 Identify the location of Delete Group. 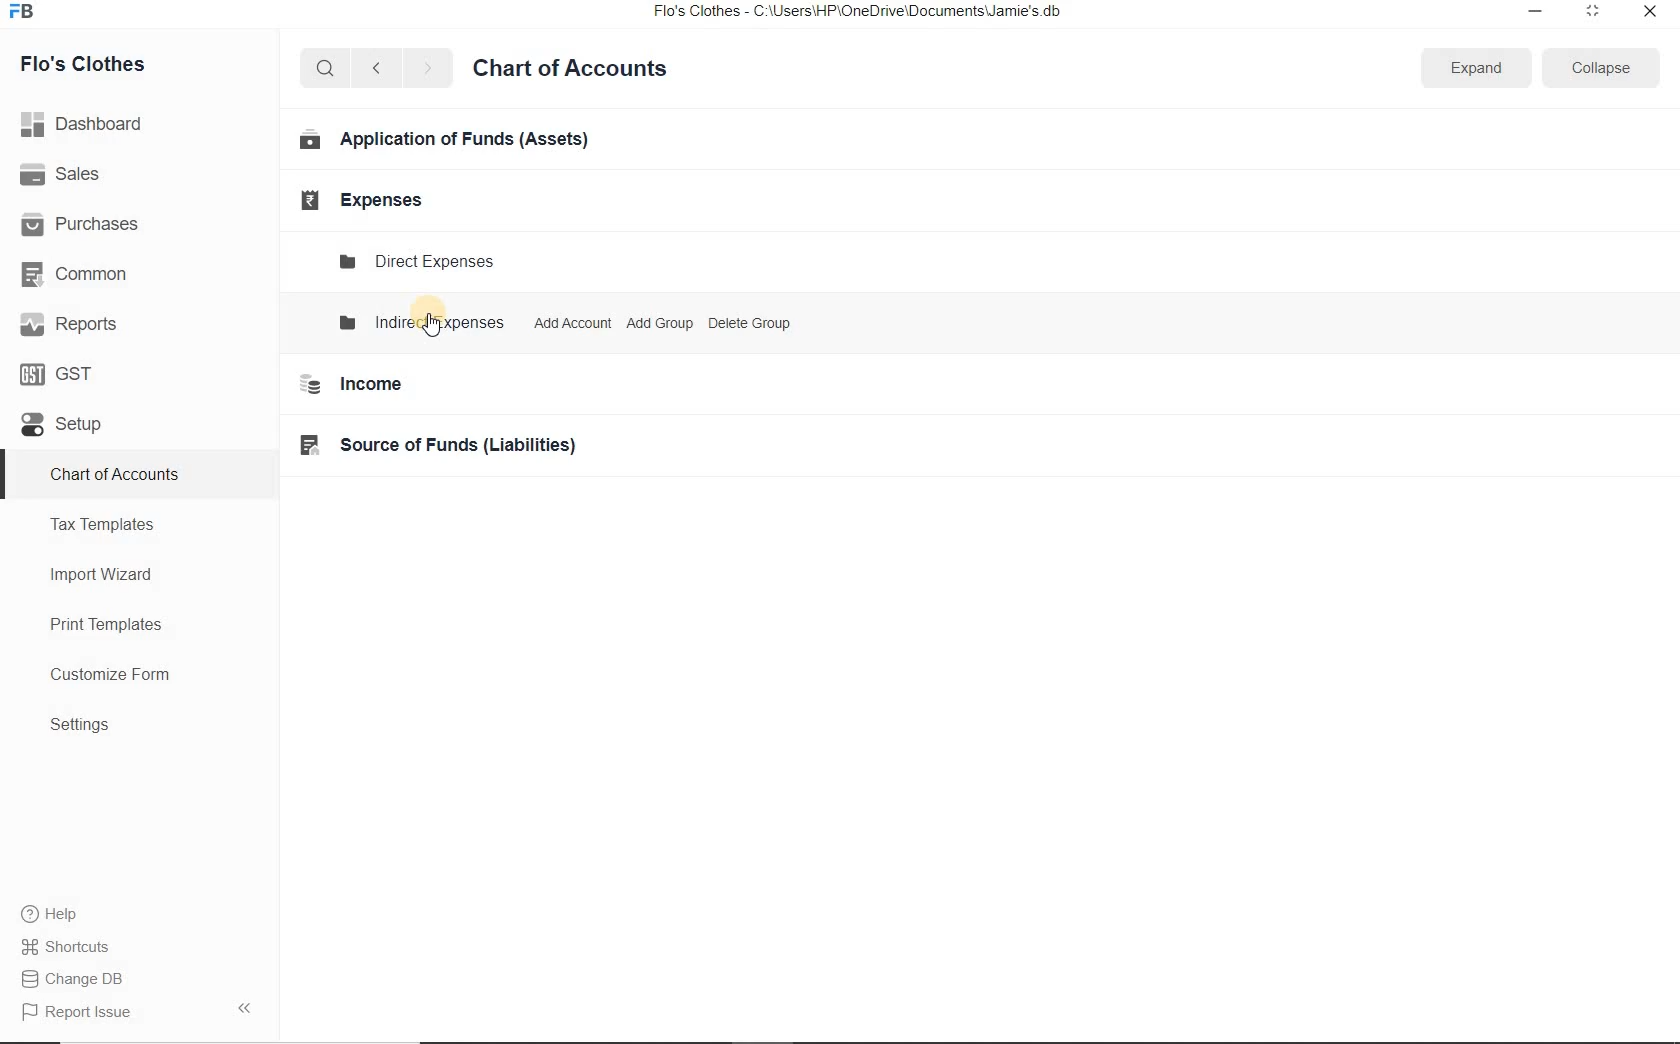
(752, 326).